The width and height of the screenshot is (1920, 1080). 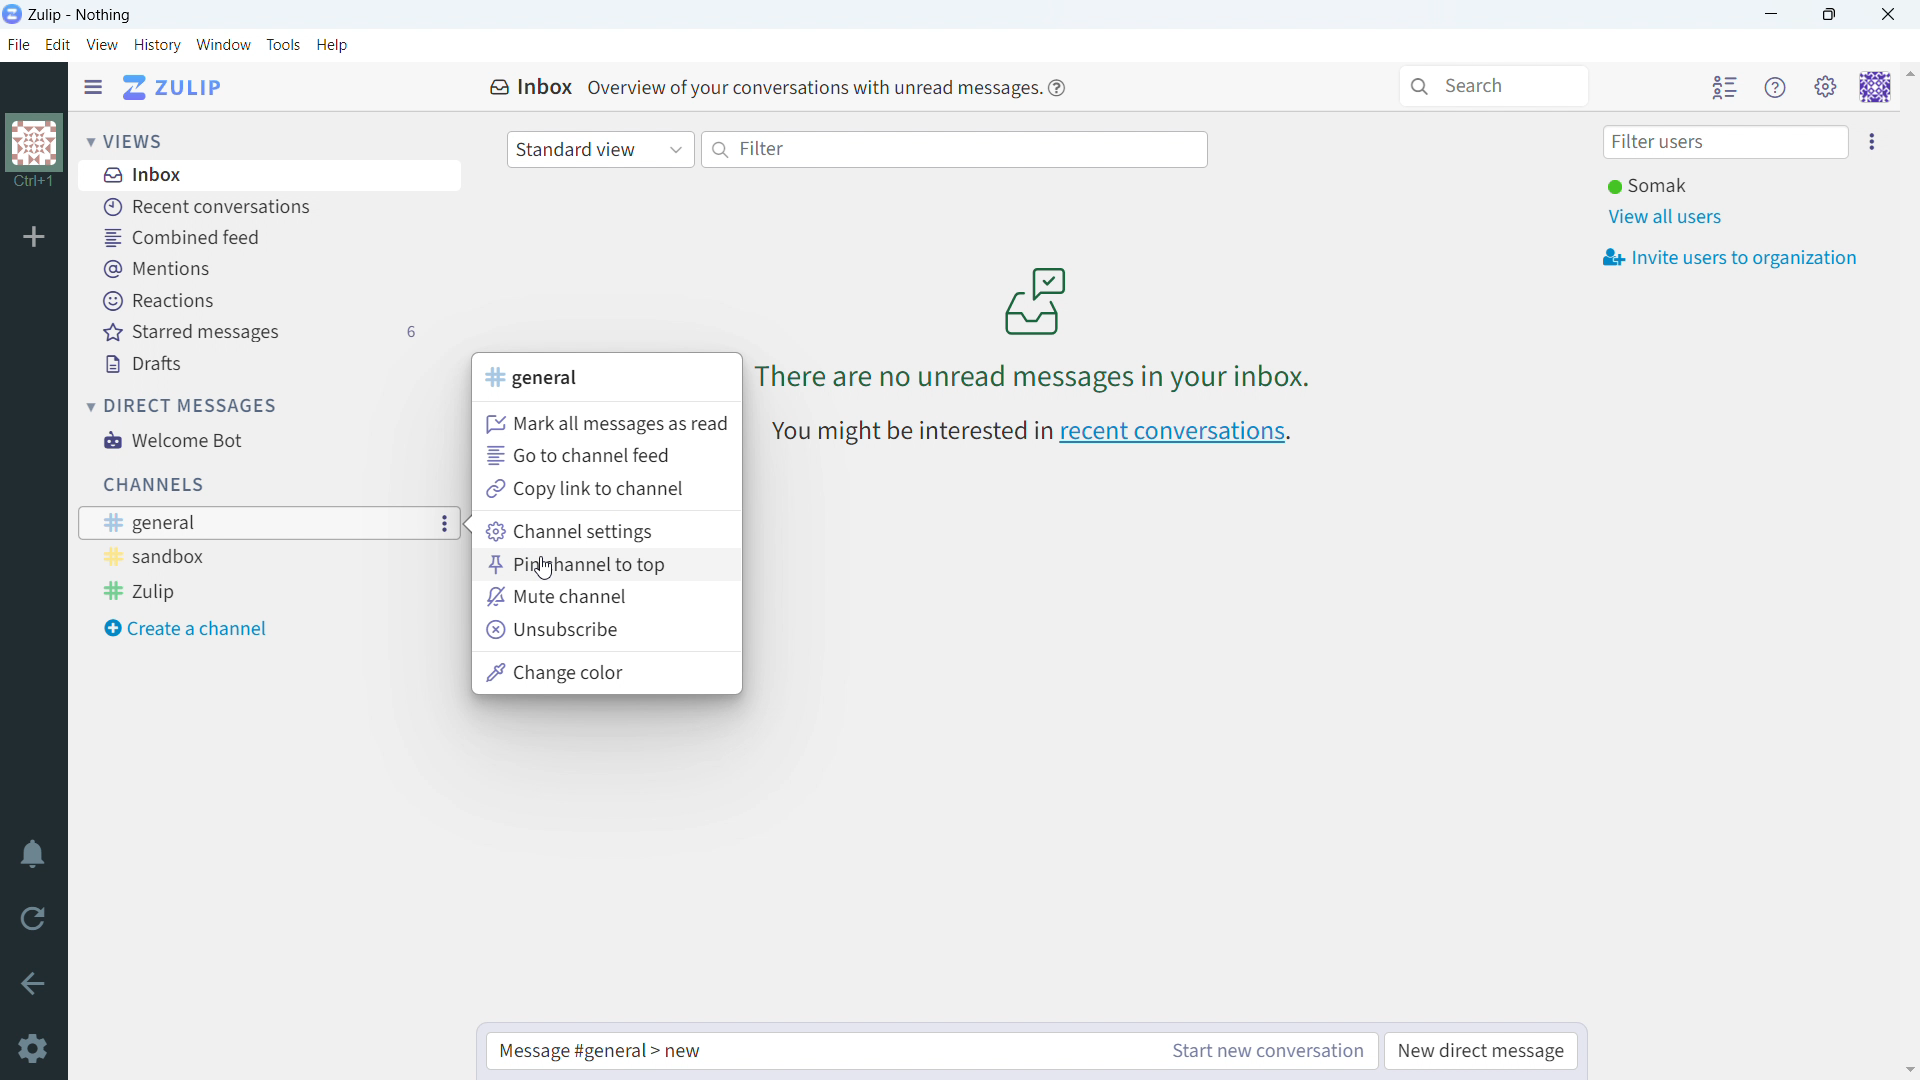 What do you see at coordinates (80, 15) in the screenshot?
I see `title` at bounding box center [80, 15].